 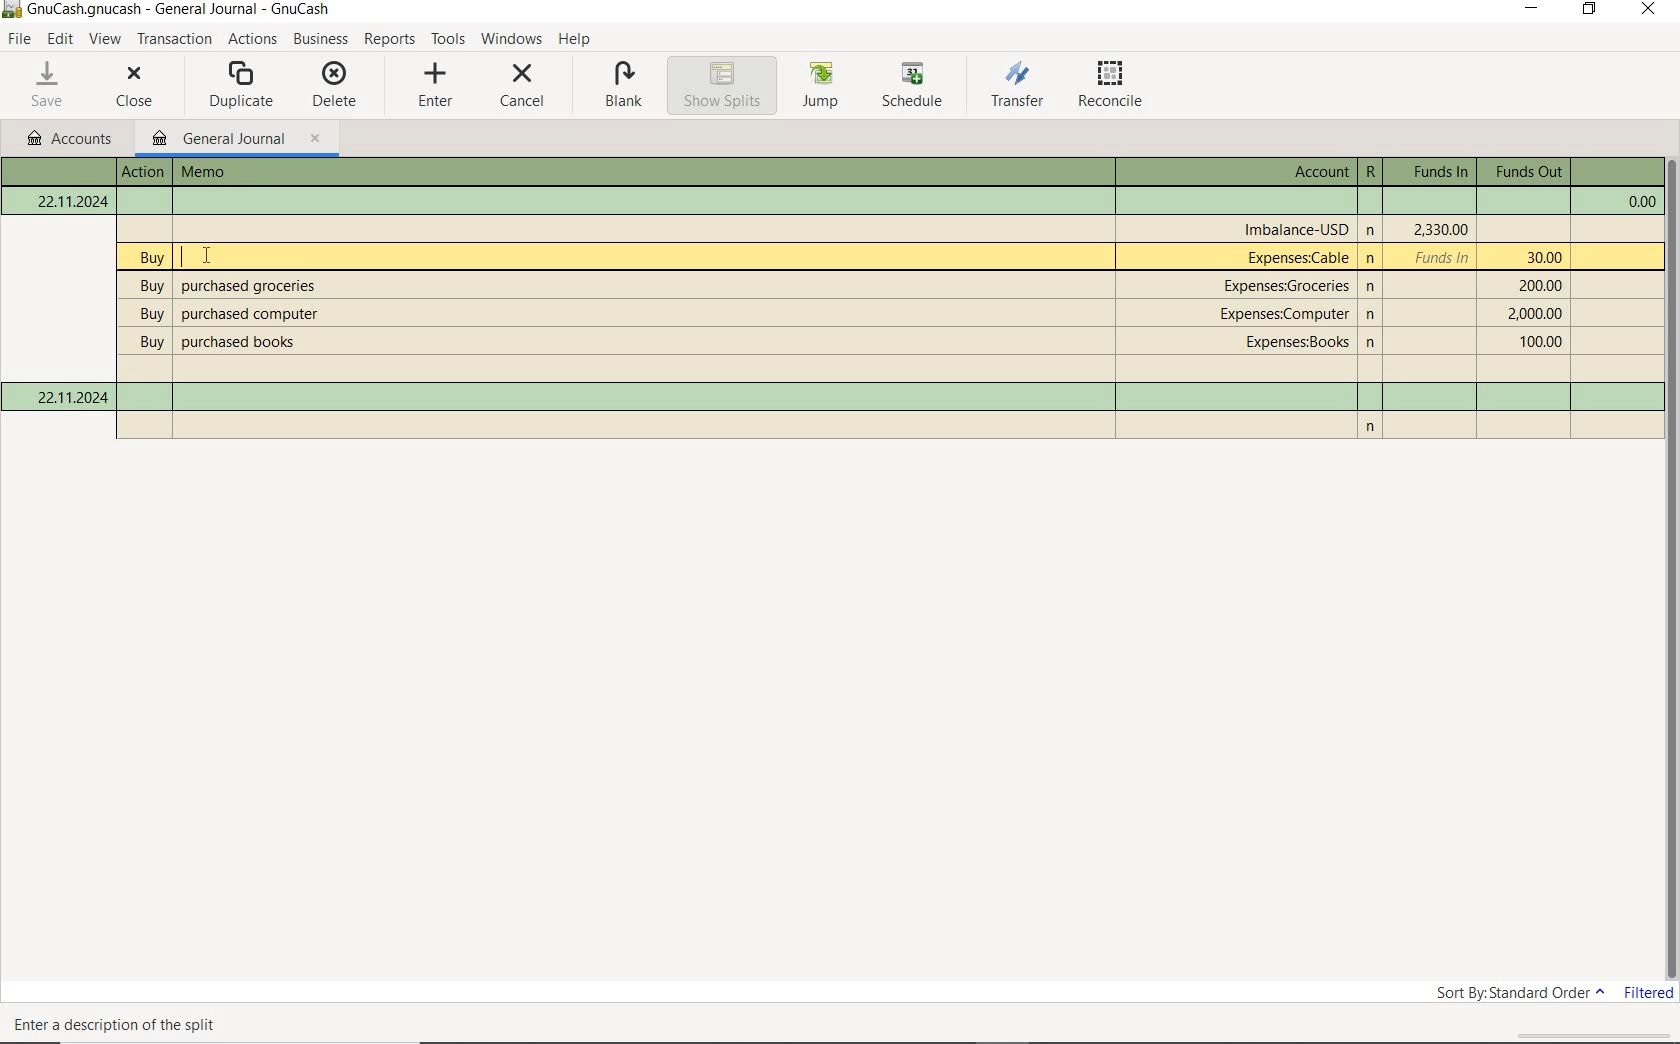 What do you see at coordinates (1649, 9) in the screenshot?
I see `CLOSE` at bounding box center [1649, 9].